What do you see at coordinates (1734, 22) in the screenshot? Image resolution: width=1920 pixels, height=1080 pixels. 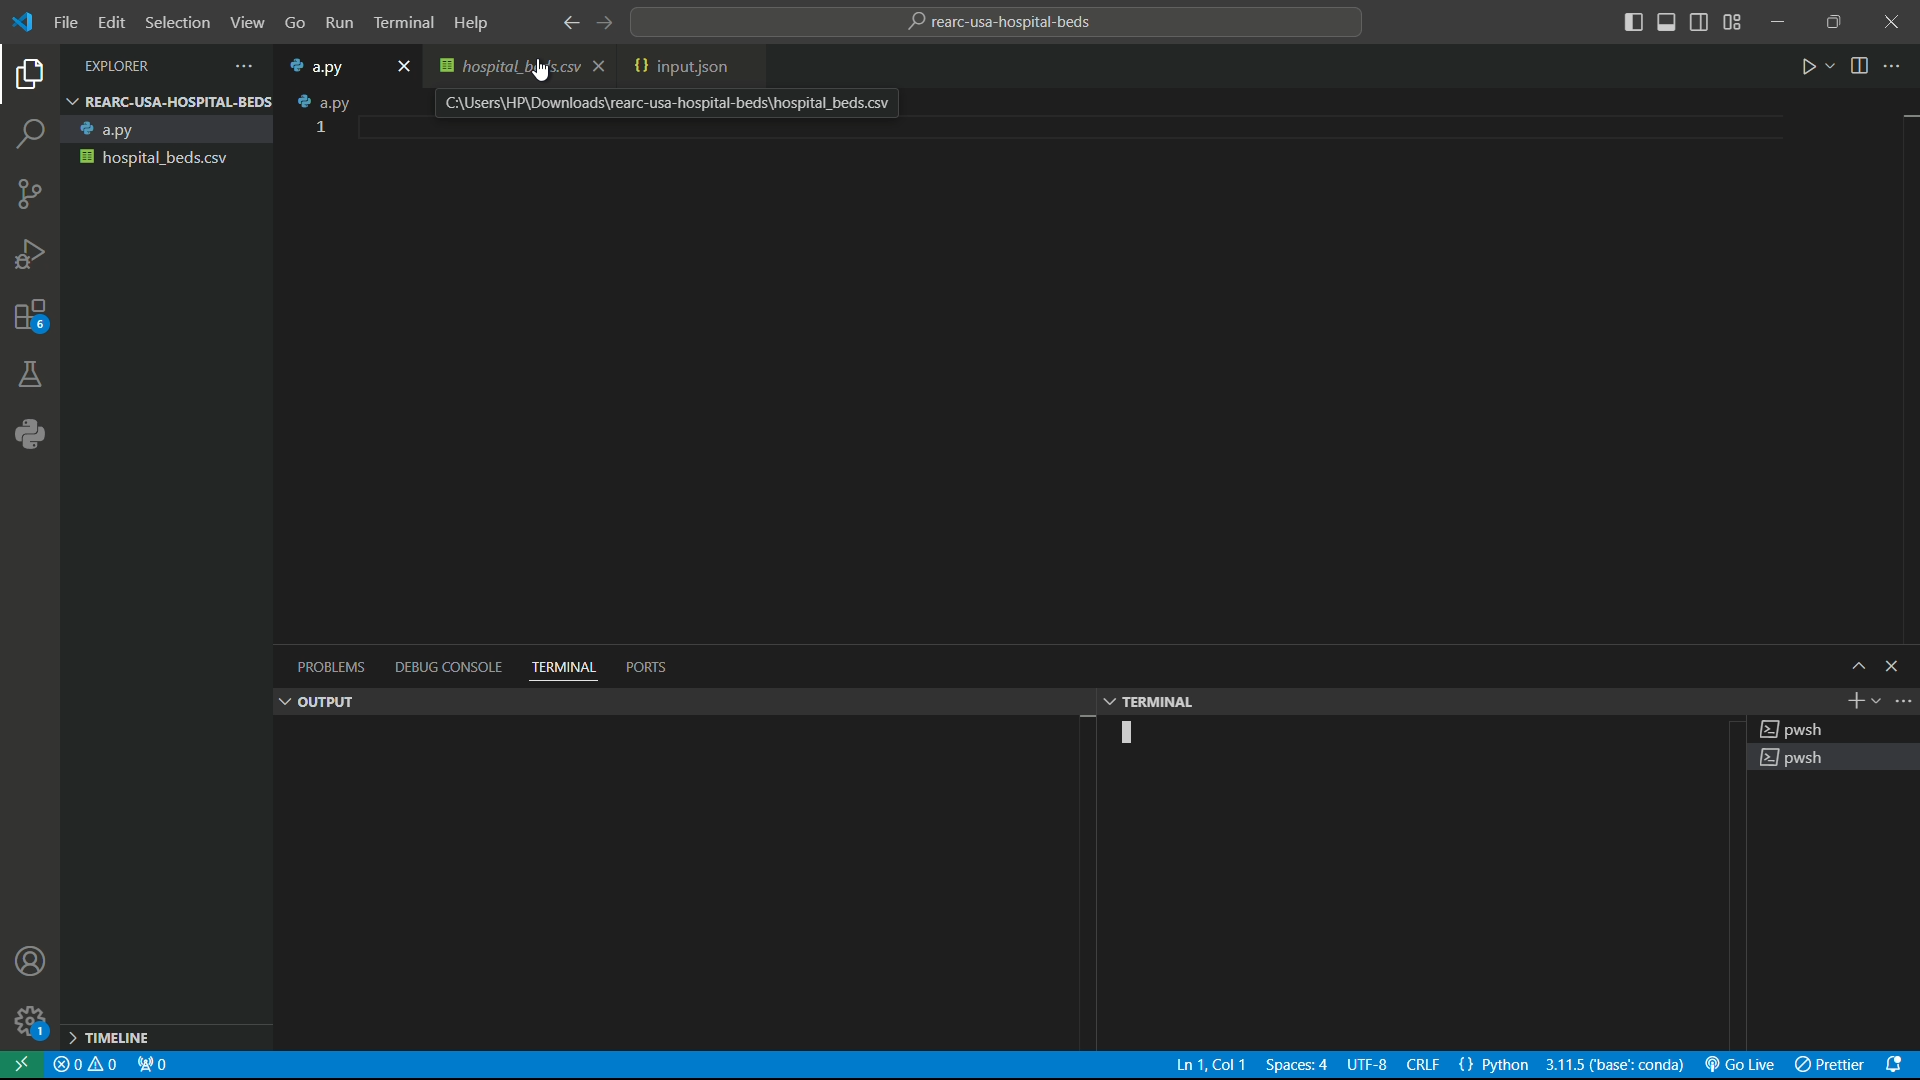 I see `customize layout` at bounding box center [1734, 22].